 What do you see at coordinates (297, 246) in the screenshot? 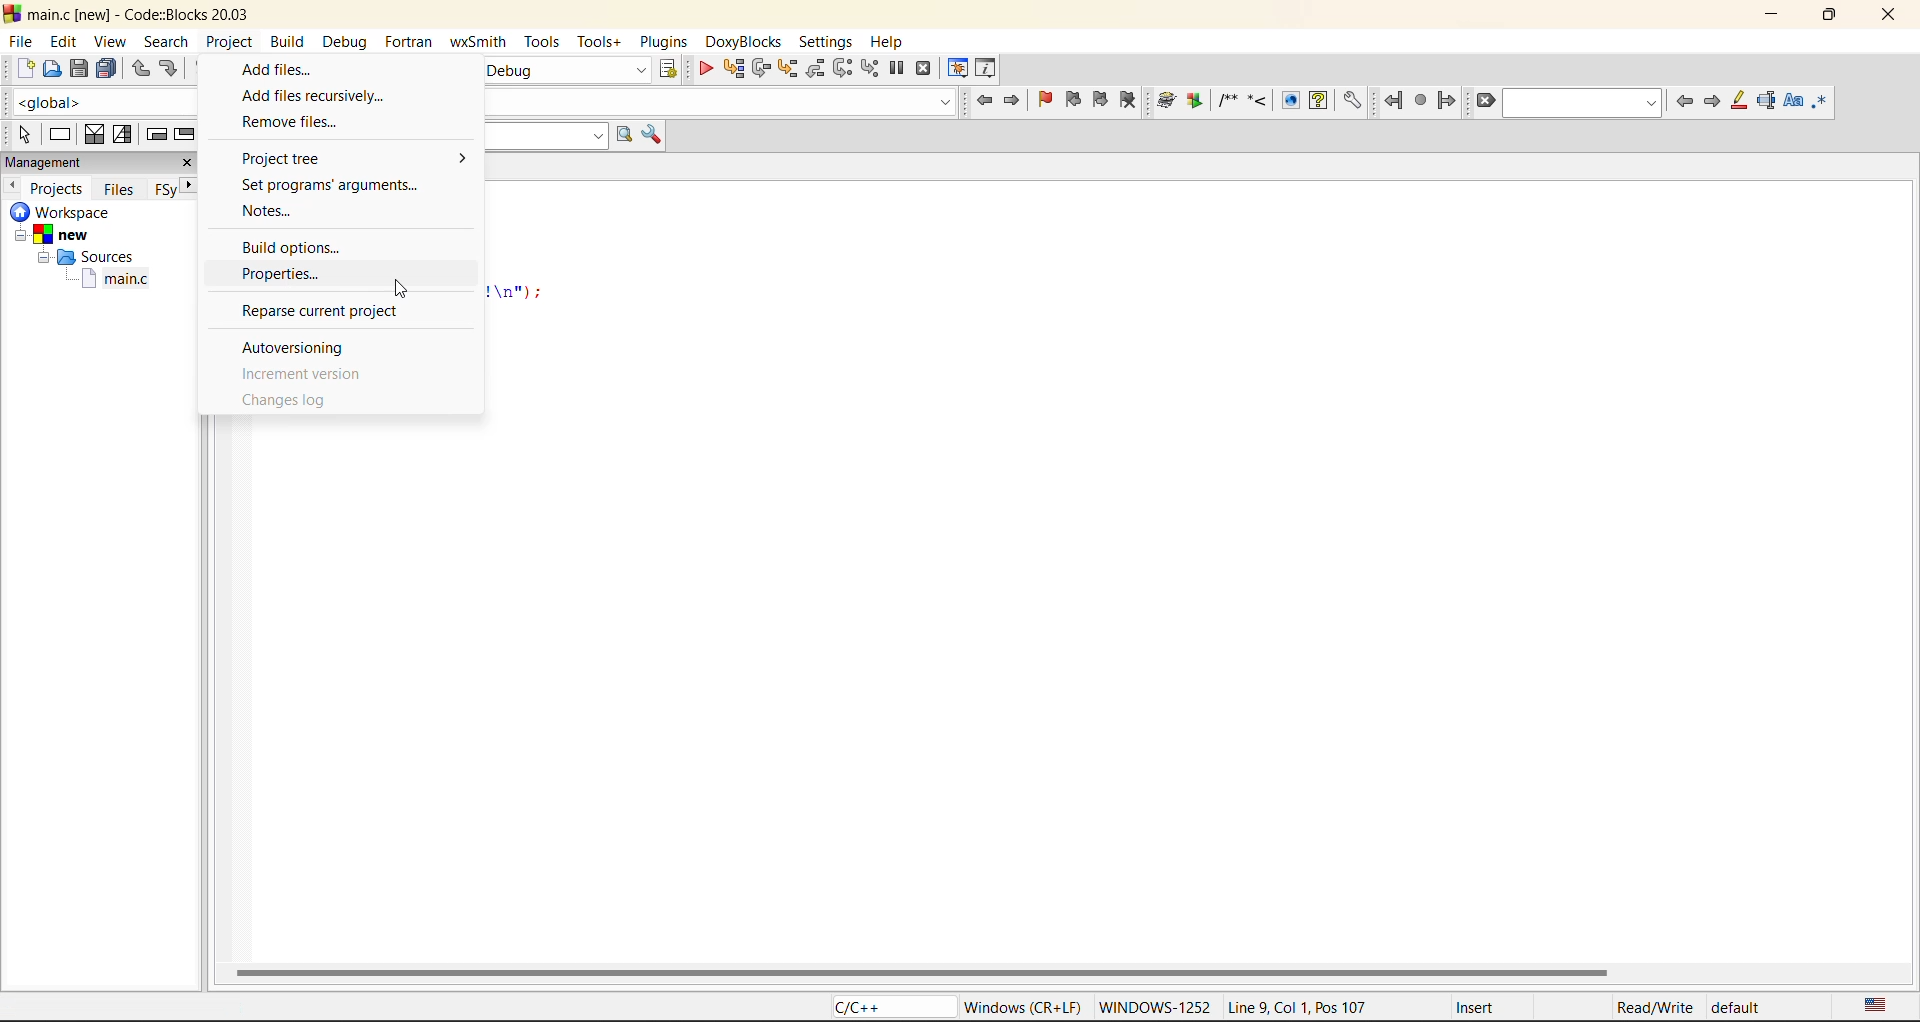
I see `build options` at bounding box center [297, 246].